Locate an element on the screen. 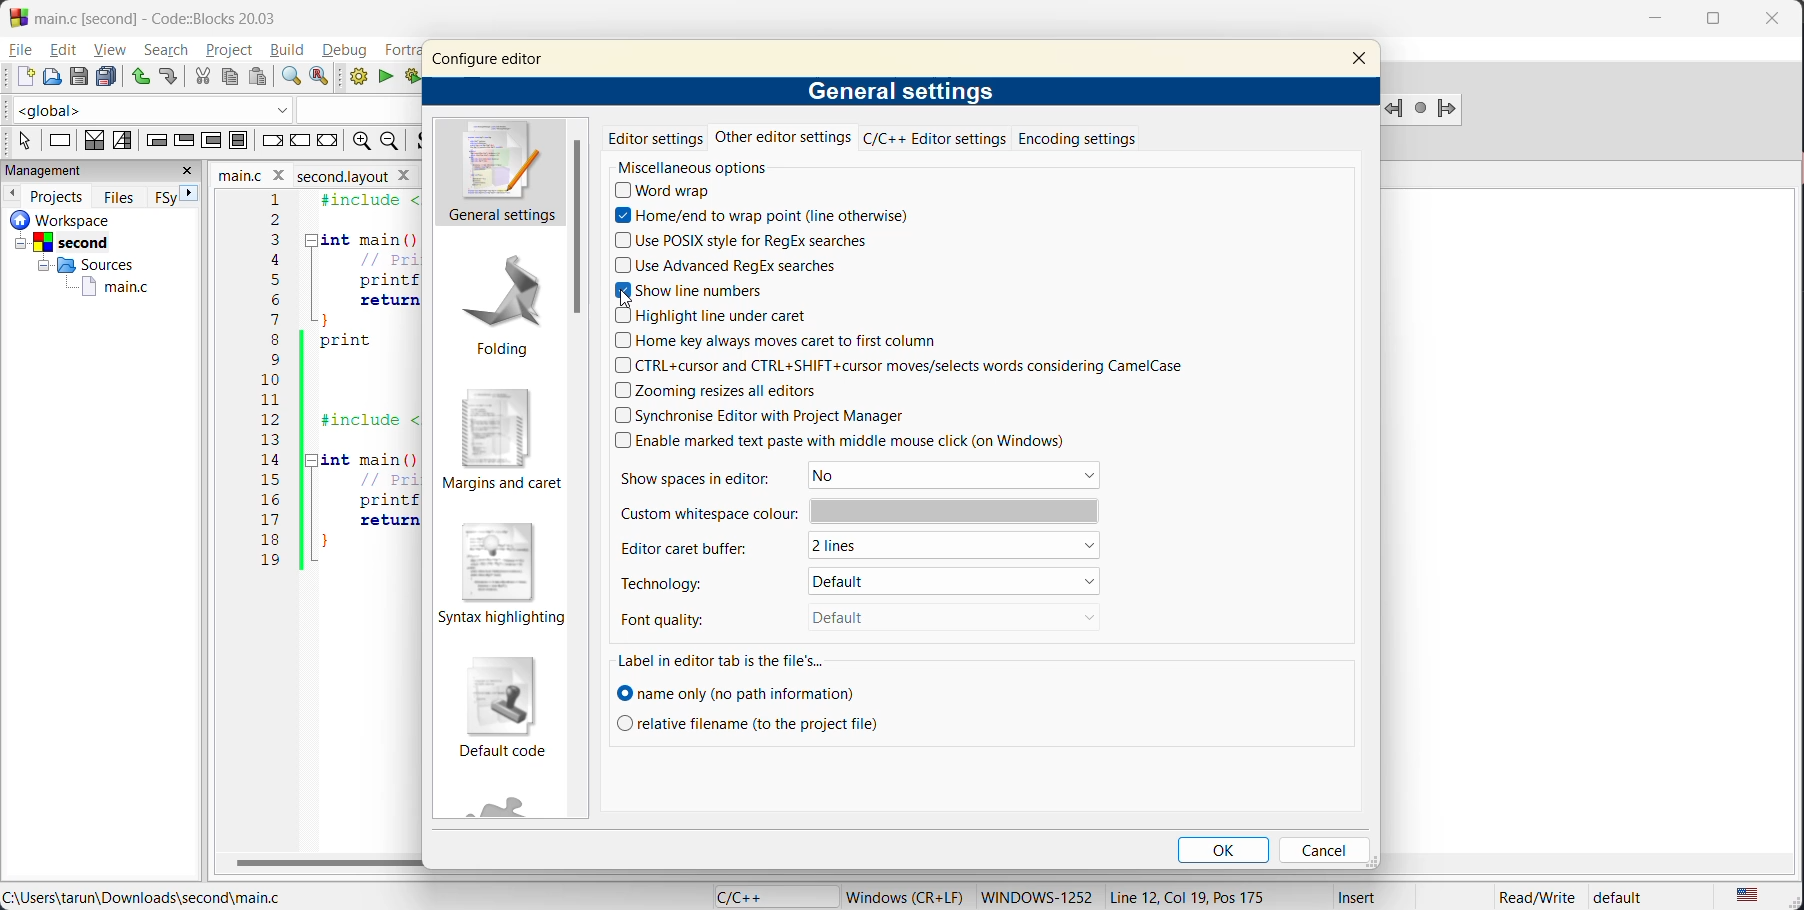 This screenshot has width=1804, height=910. instruction is located at coordinates (59, 139).